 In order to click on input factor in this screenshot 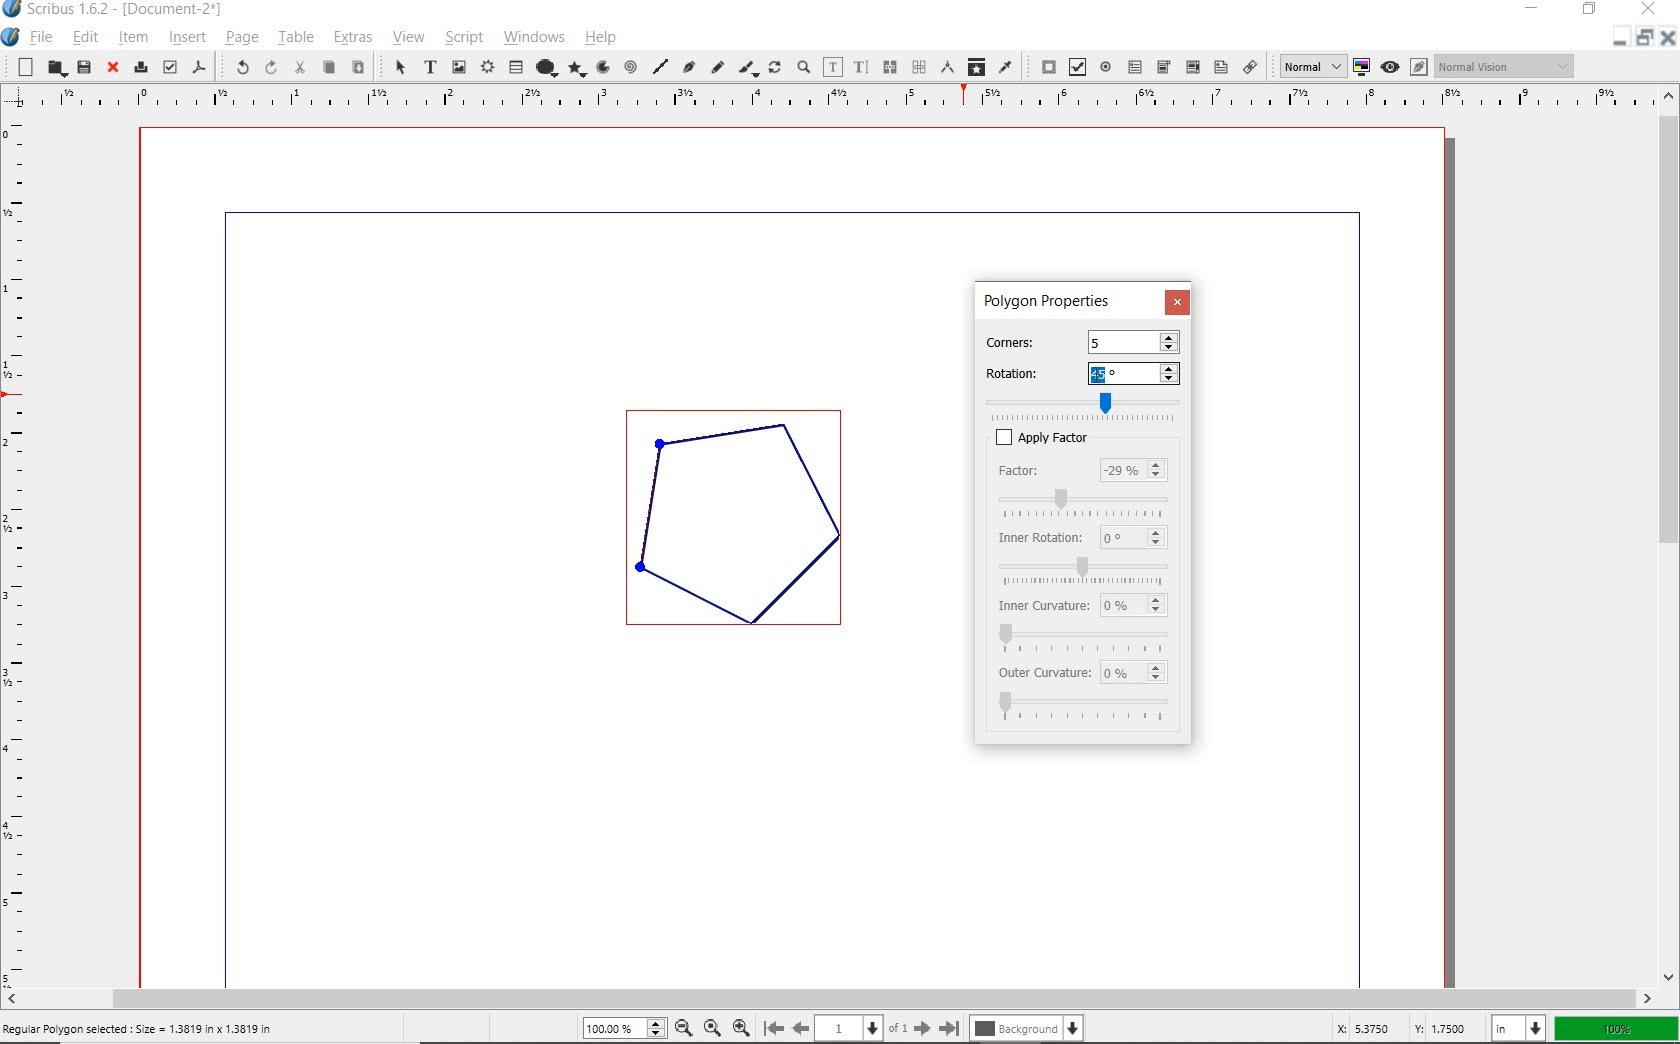, I will do `click(1135, 472)`.